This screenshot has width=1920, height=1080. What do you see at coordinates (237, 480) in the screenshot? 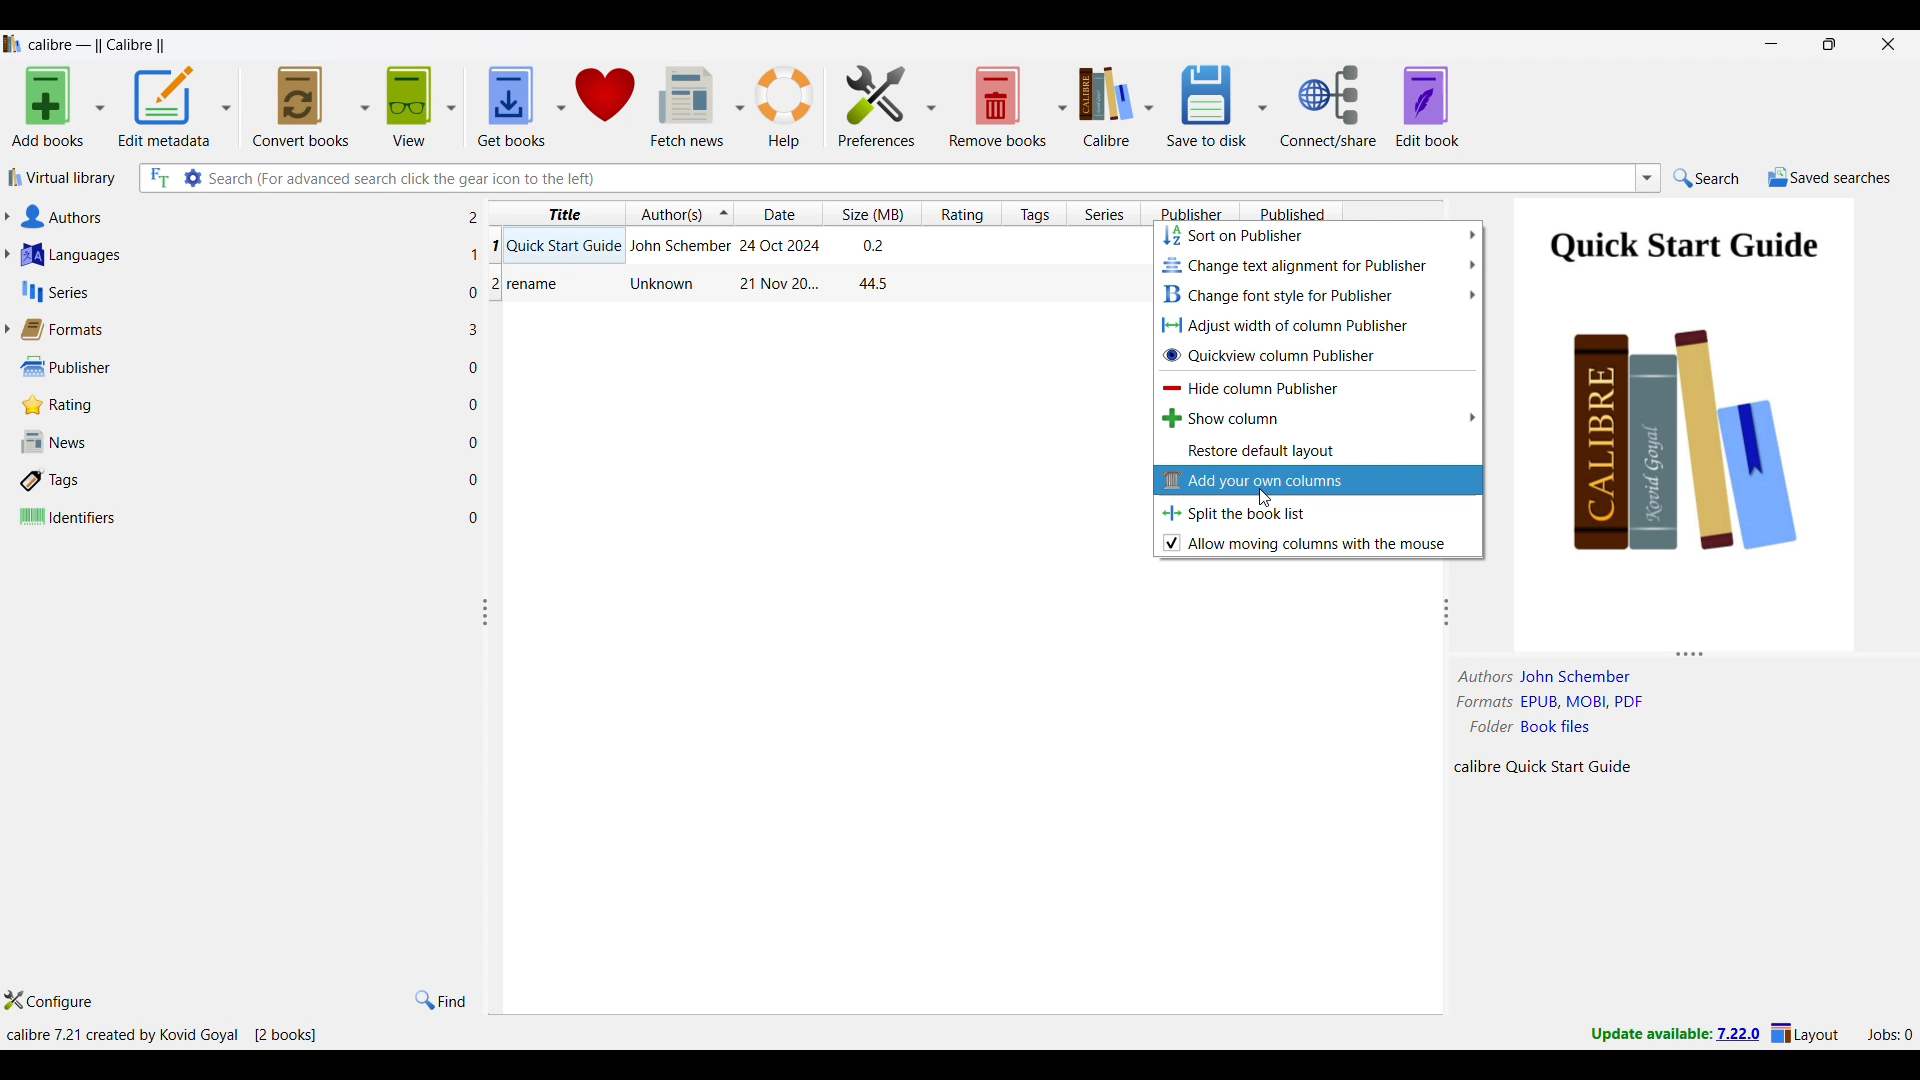
I see `Tags` at bounding box center [237, 480].